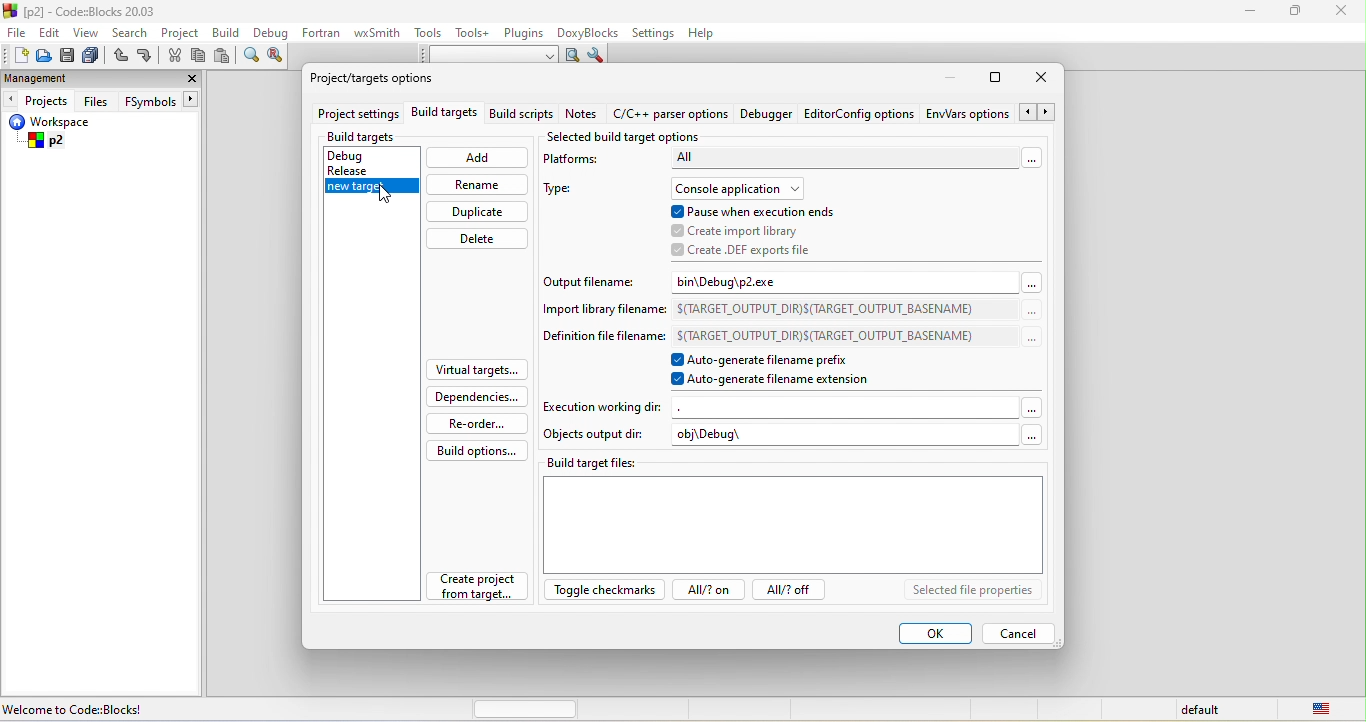 The image size is (1366, 722). I want to click on build targets, so click(444, 116).